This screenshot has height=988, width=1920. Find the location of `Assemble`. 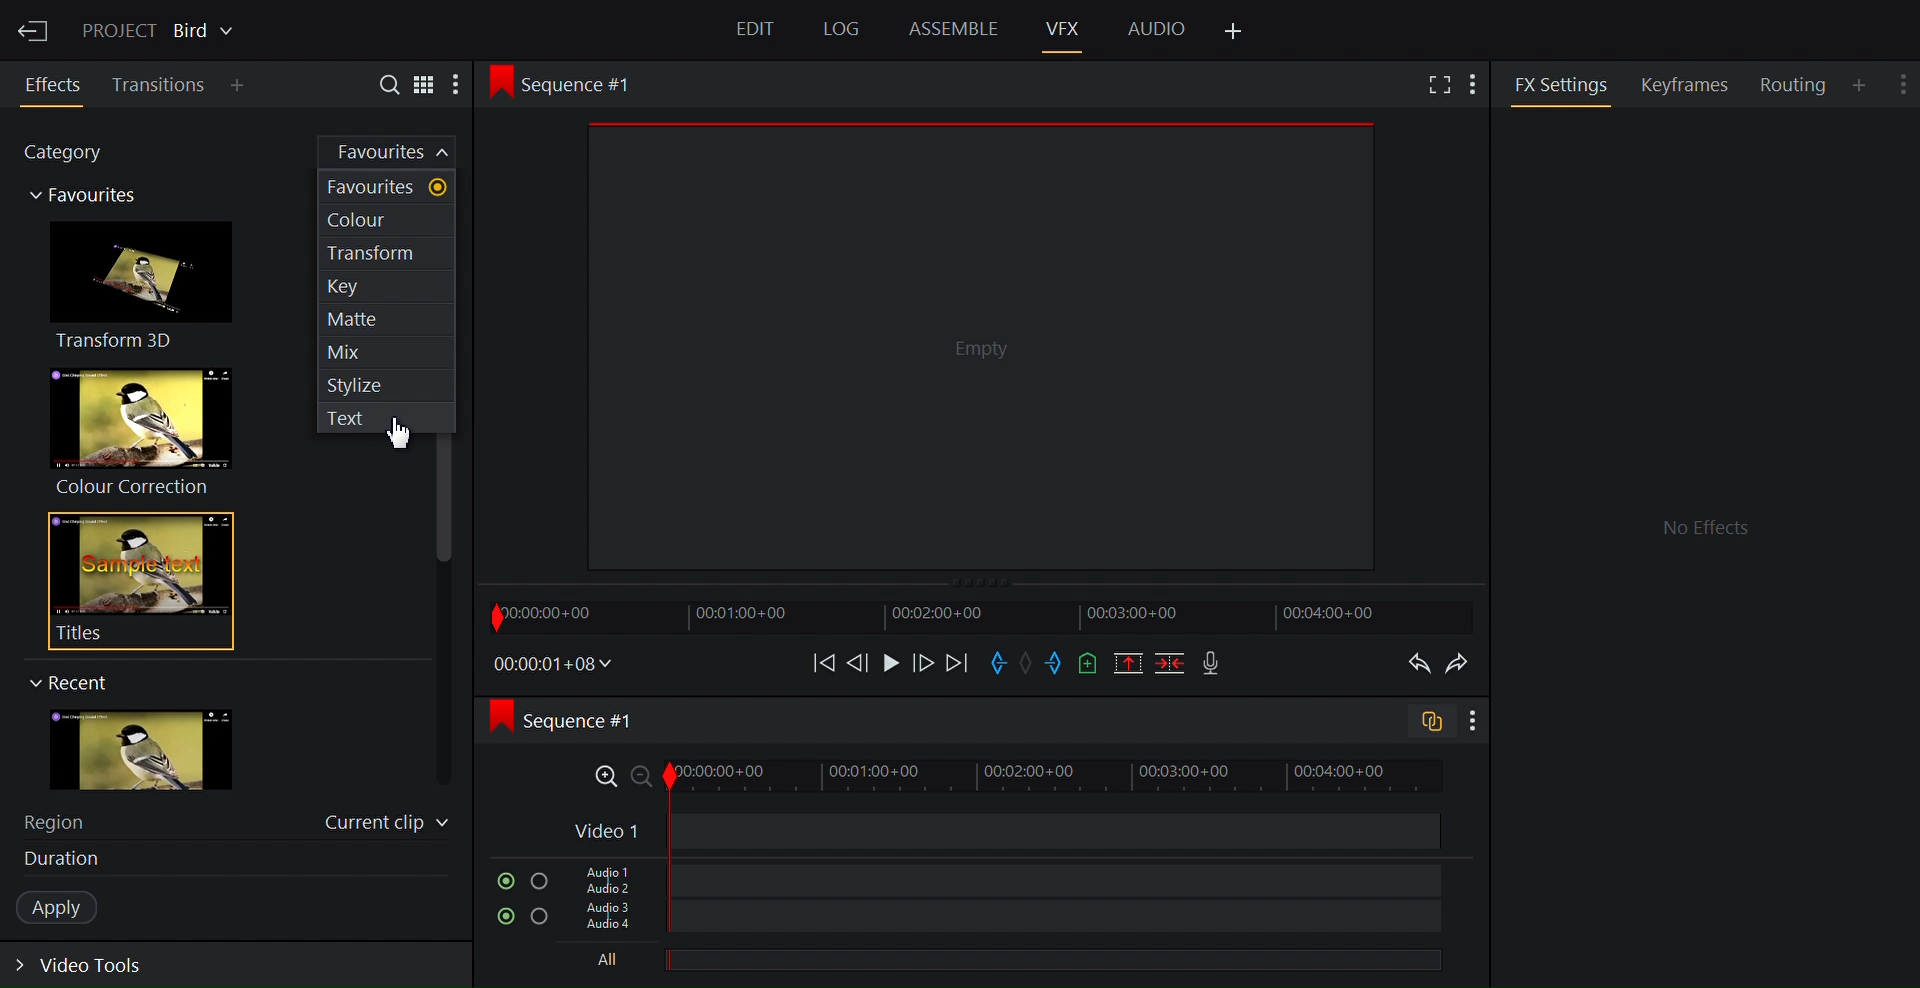

Assemble is located at coordinates (953, 29).